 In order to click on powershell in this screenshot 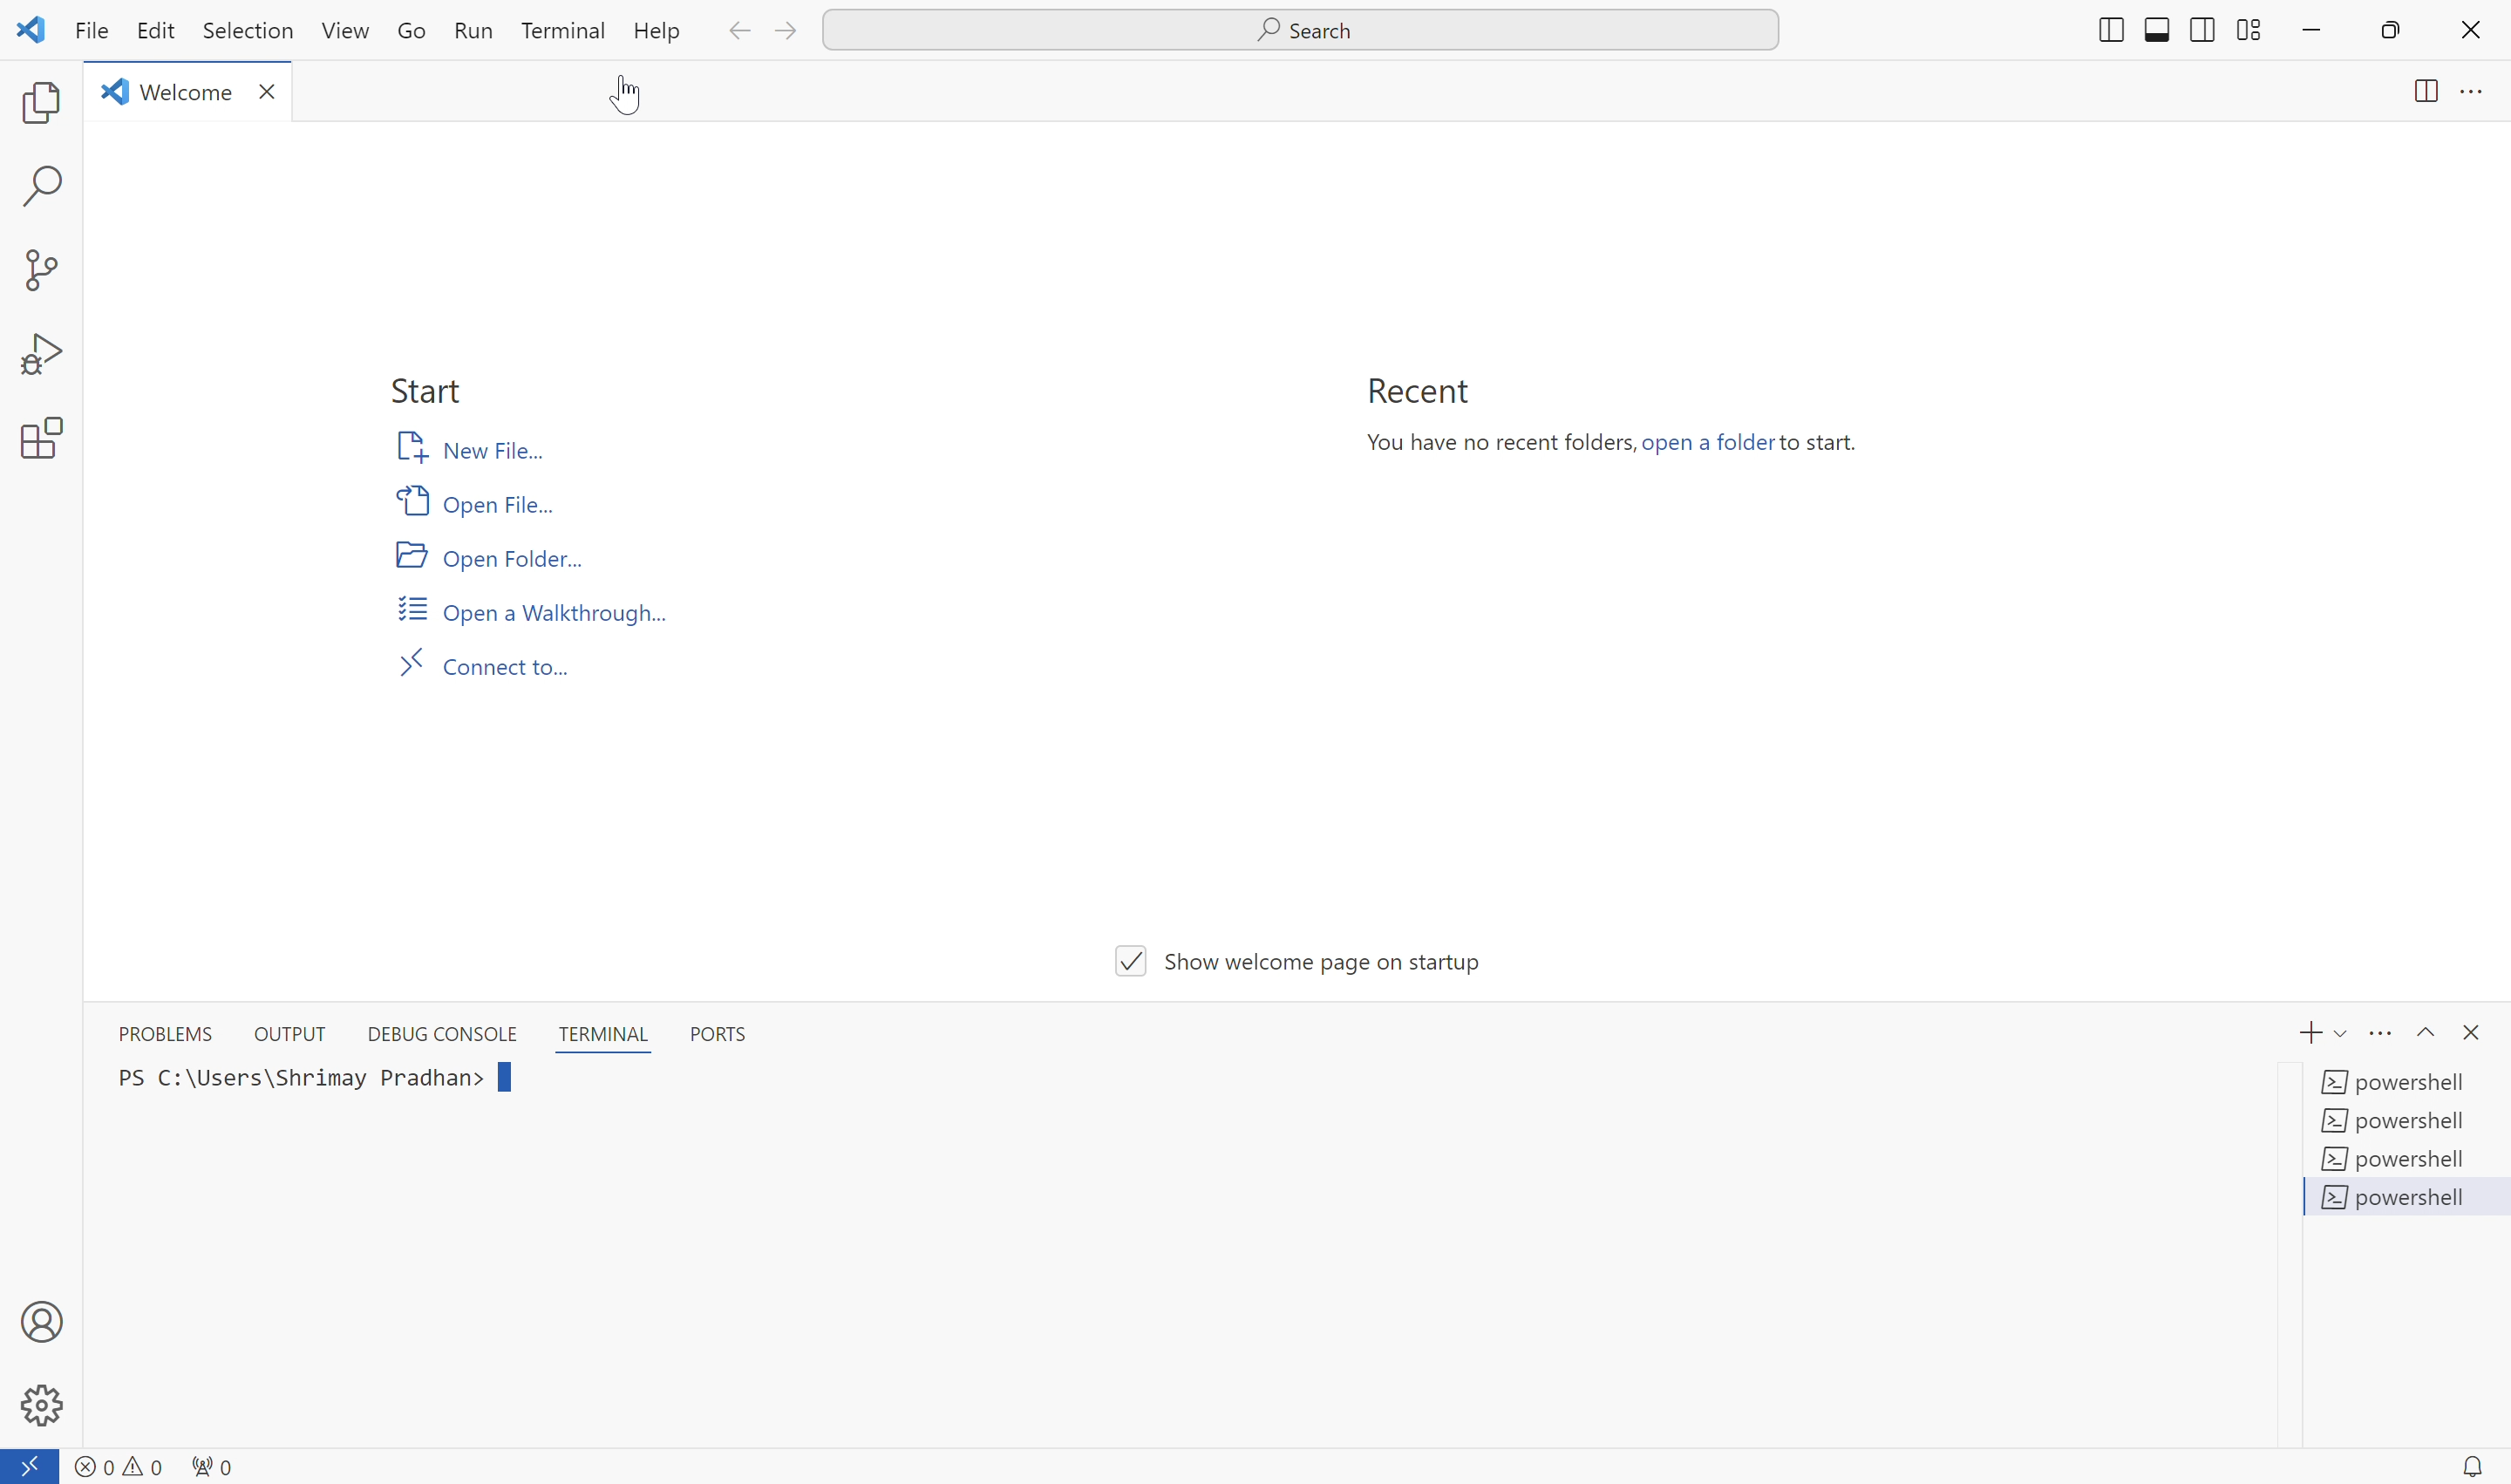, I will do `click(2392, 1081)`.